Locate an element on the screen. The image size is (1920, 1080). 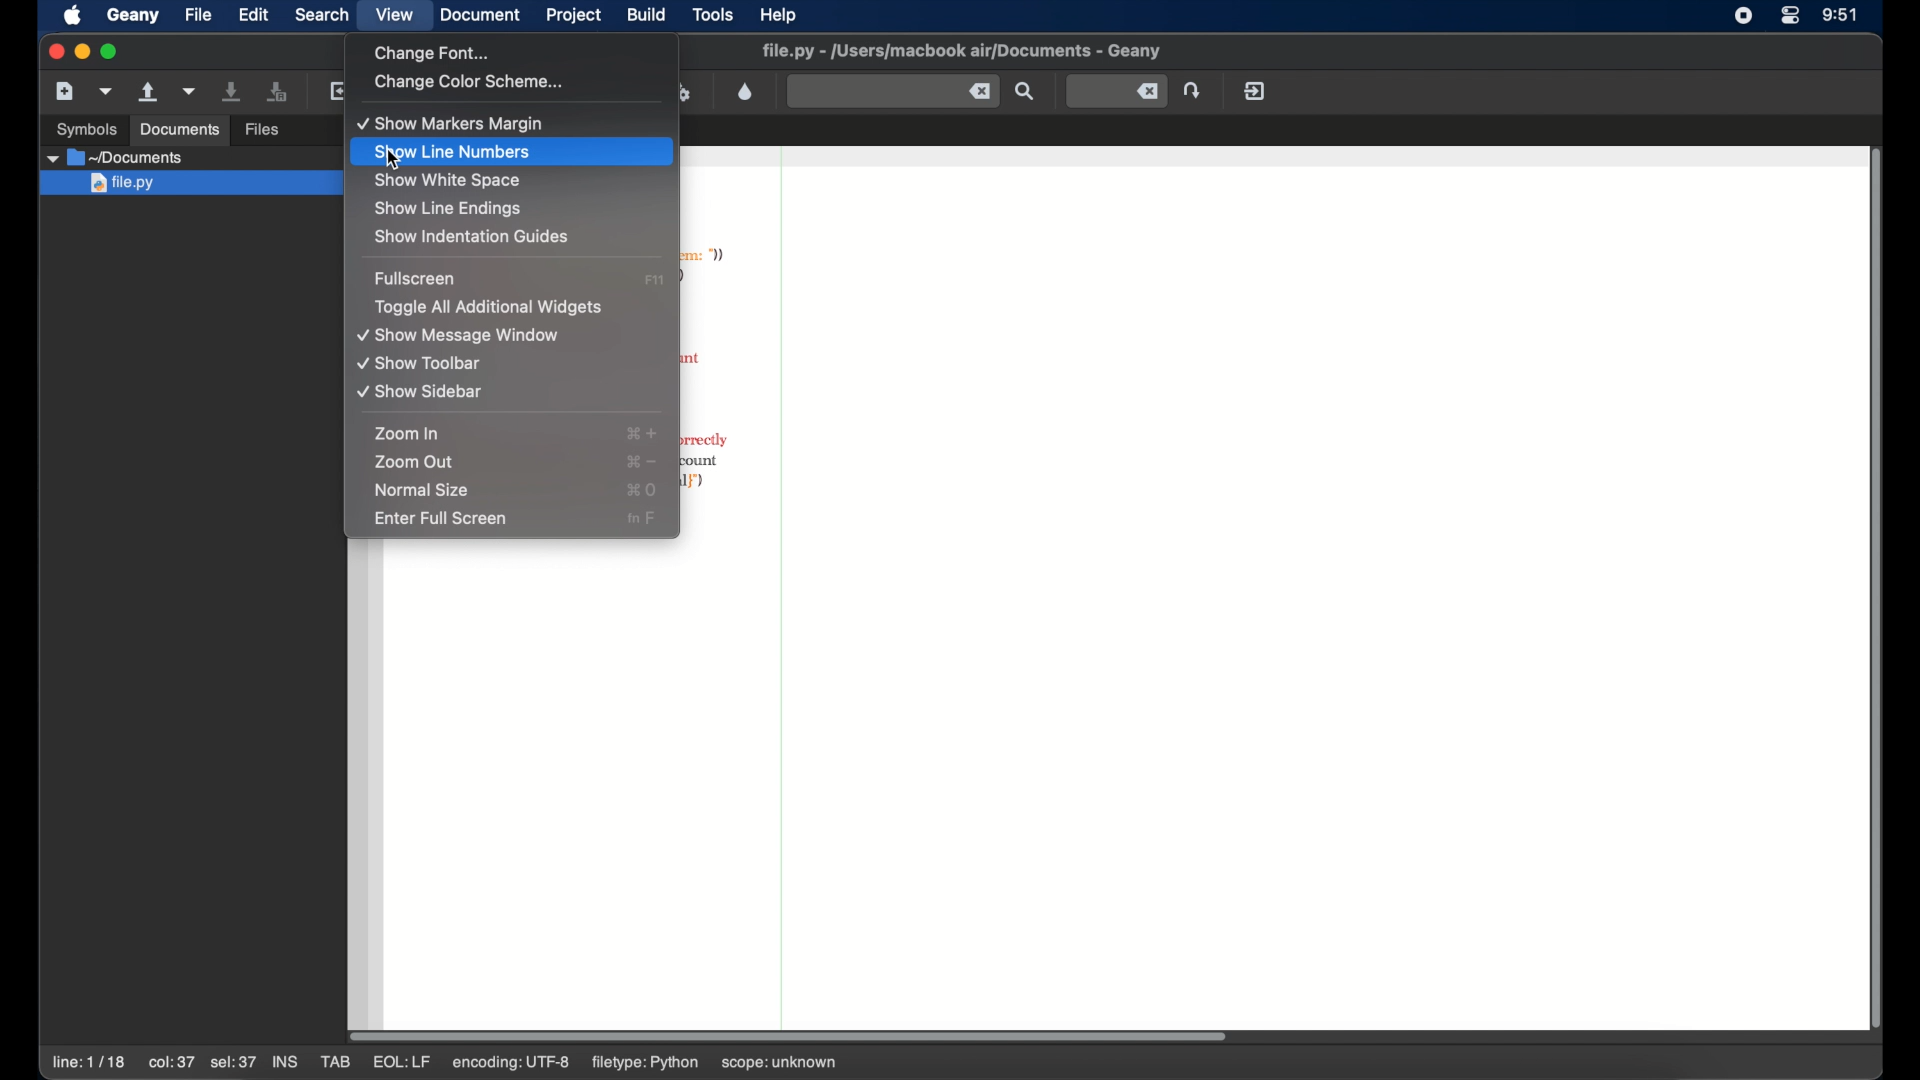
maximize is located at coordinates (109, 52).